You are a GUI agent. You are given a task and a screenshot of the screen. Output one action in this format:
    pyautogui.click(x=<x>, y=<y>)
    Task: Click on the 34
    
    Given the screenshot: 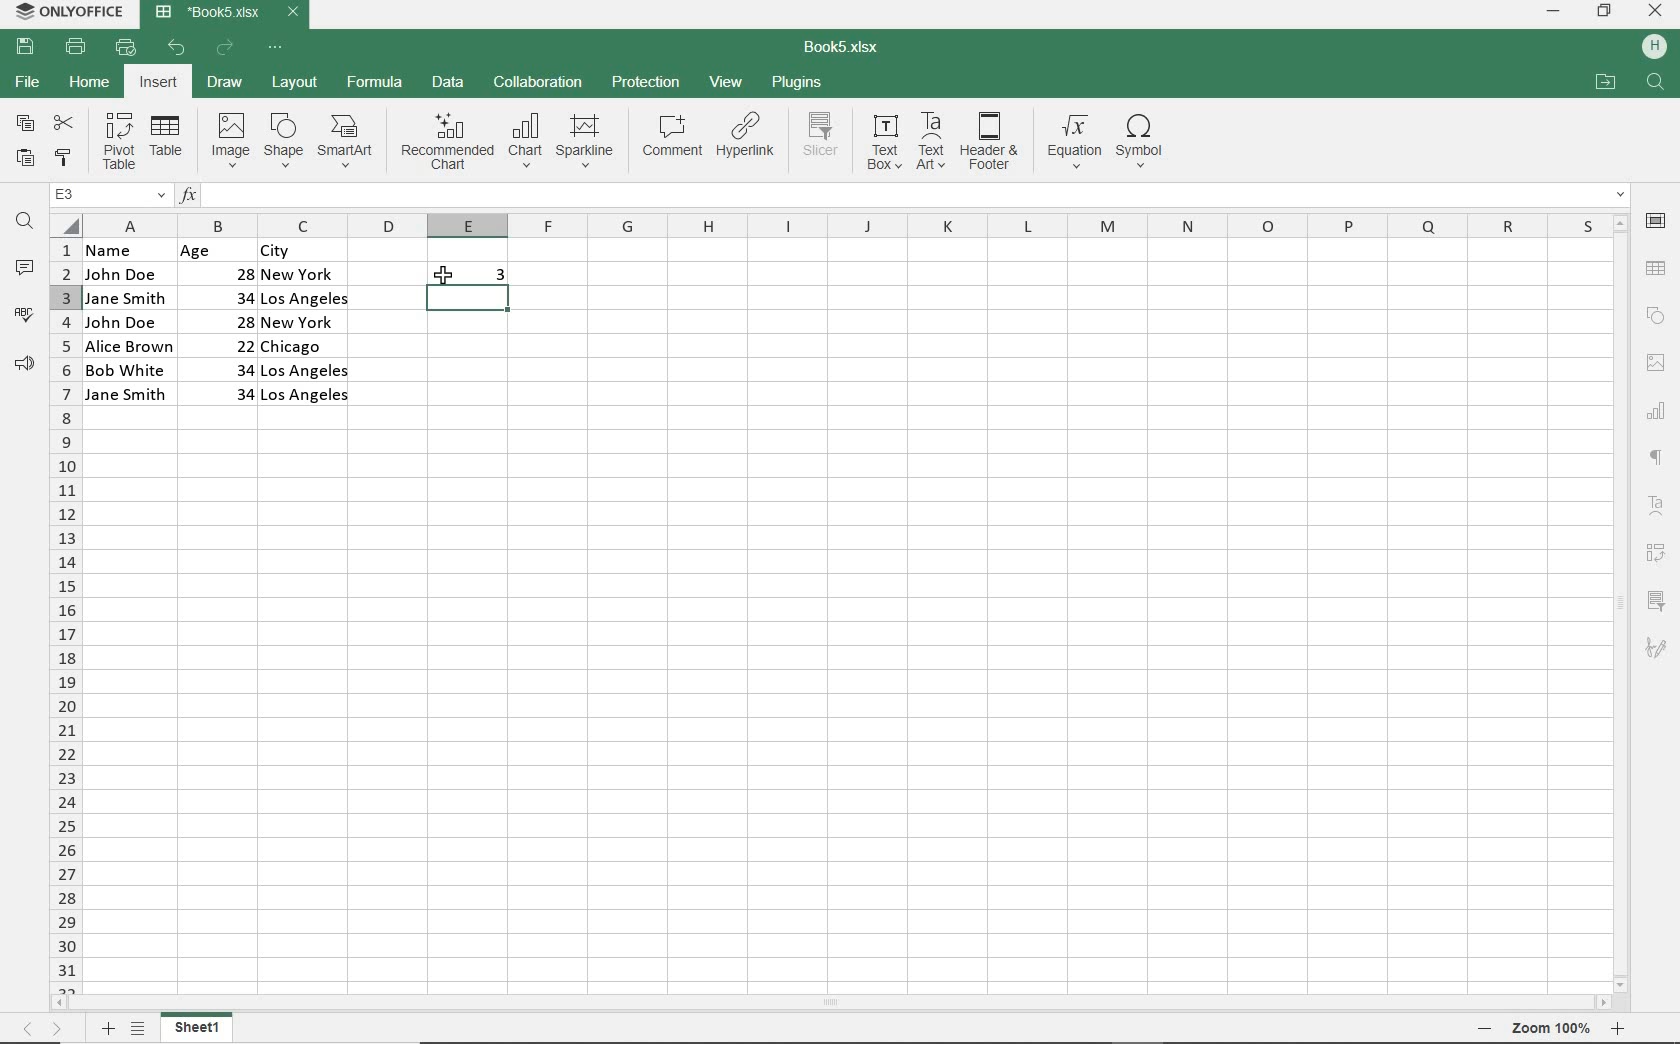 What is the action you would take?
    pyautogui.click(x=225, y=297)
    